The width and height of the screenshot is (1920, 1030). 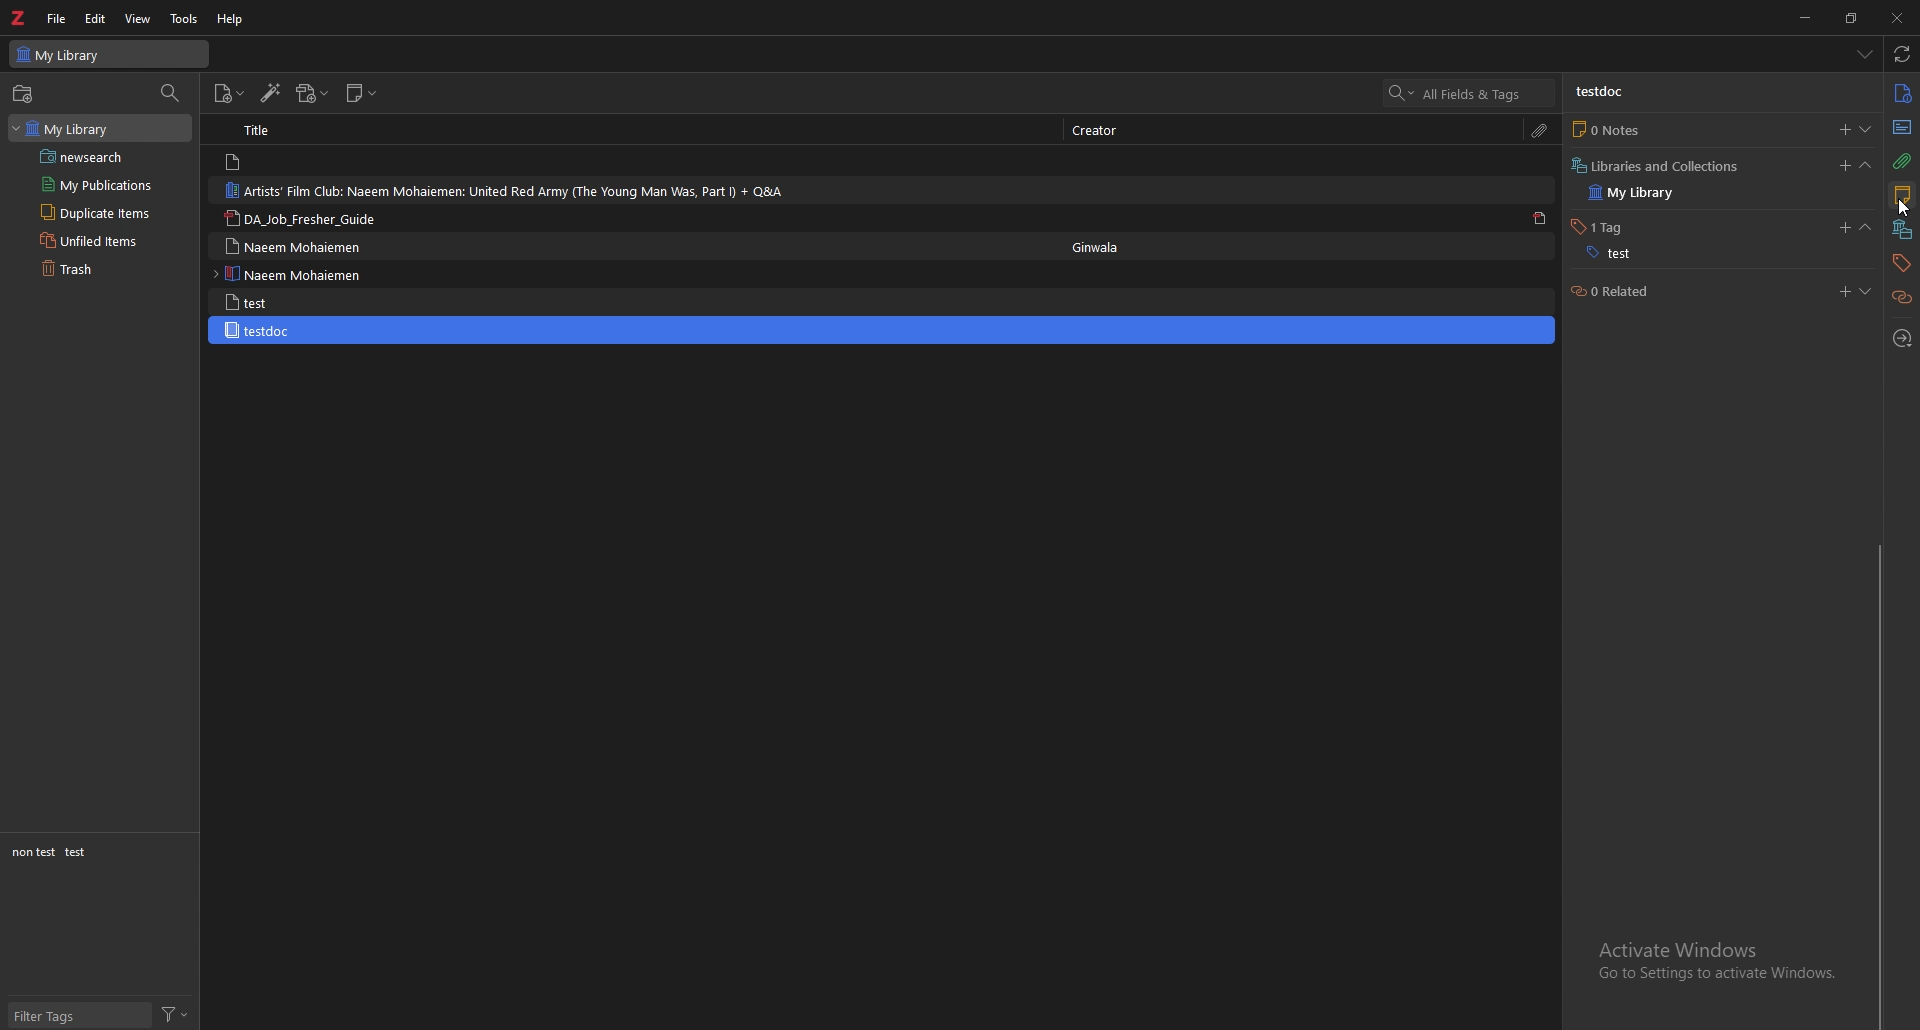 I want to click on Ginwala, so click(x=1106, y=247).